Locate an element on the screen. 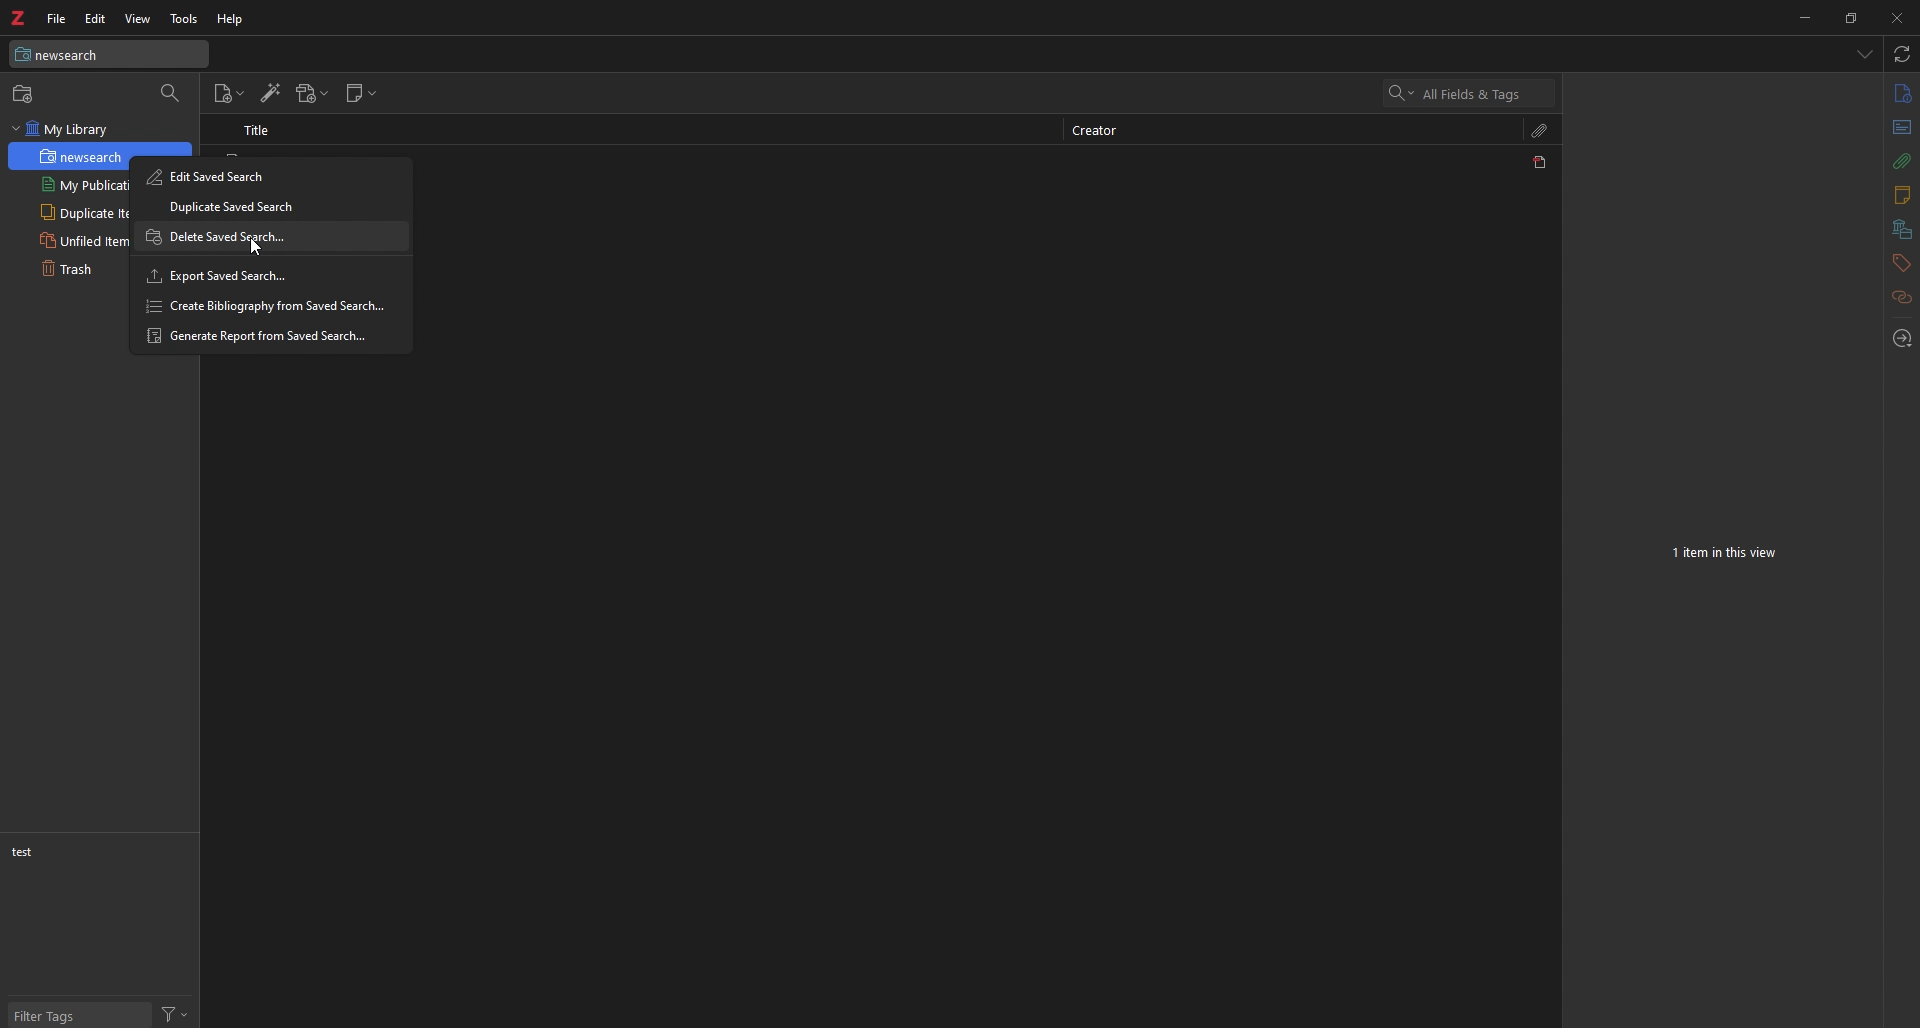 The width and height of the screenshot is (1920, 1028). minimize is located at coordinates (1810, 16).